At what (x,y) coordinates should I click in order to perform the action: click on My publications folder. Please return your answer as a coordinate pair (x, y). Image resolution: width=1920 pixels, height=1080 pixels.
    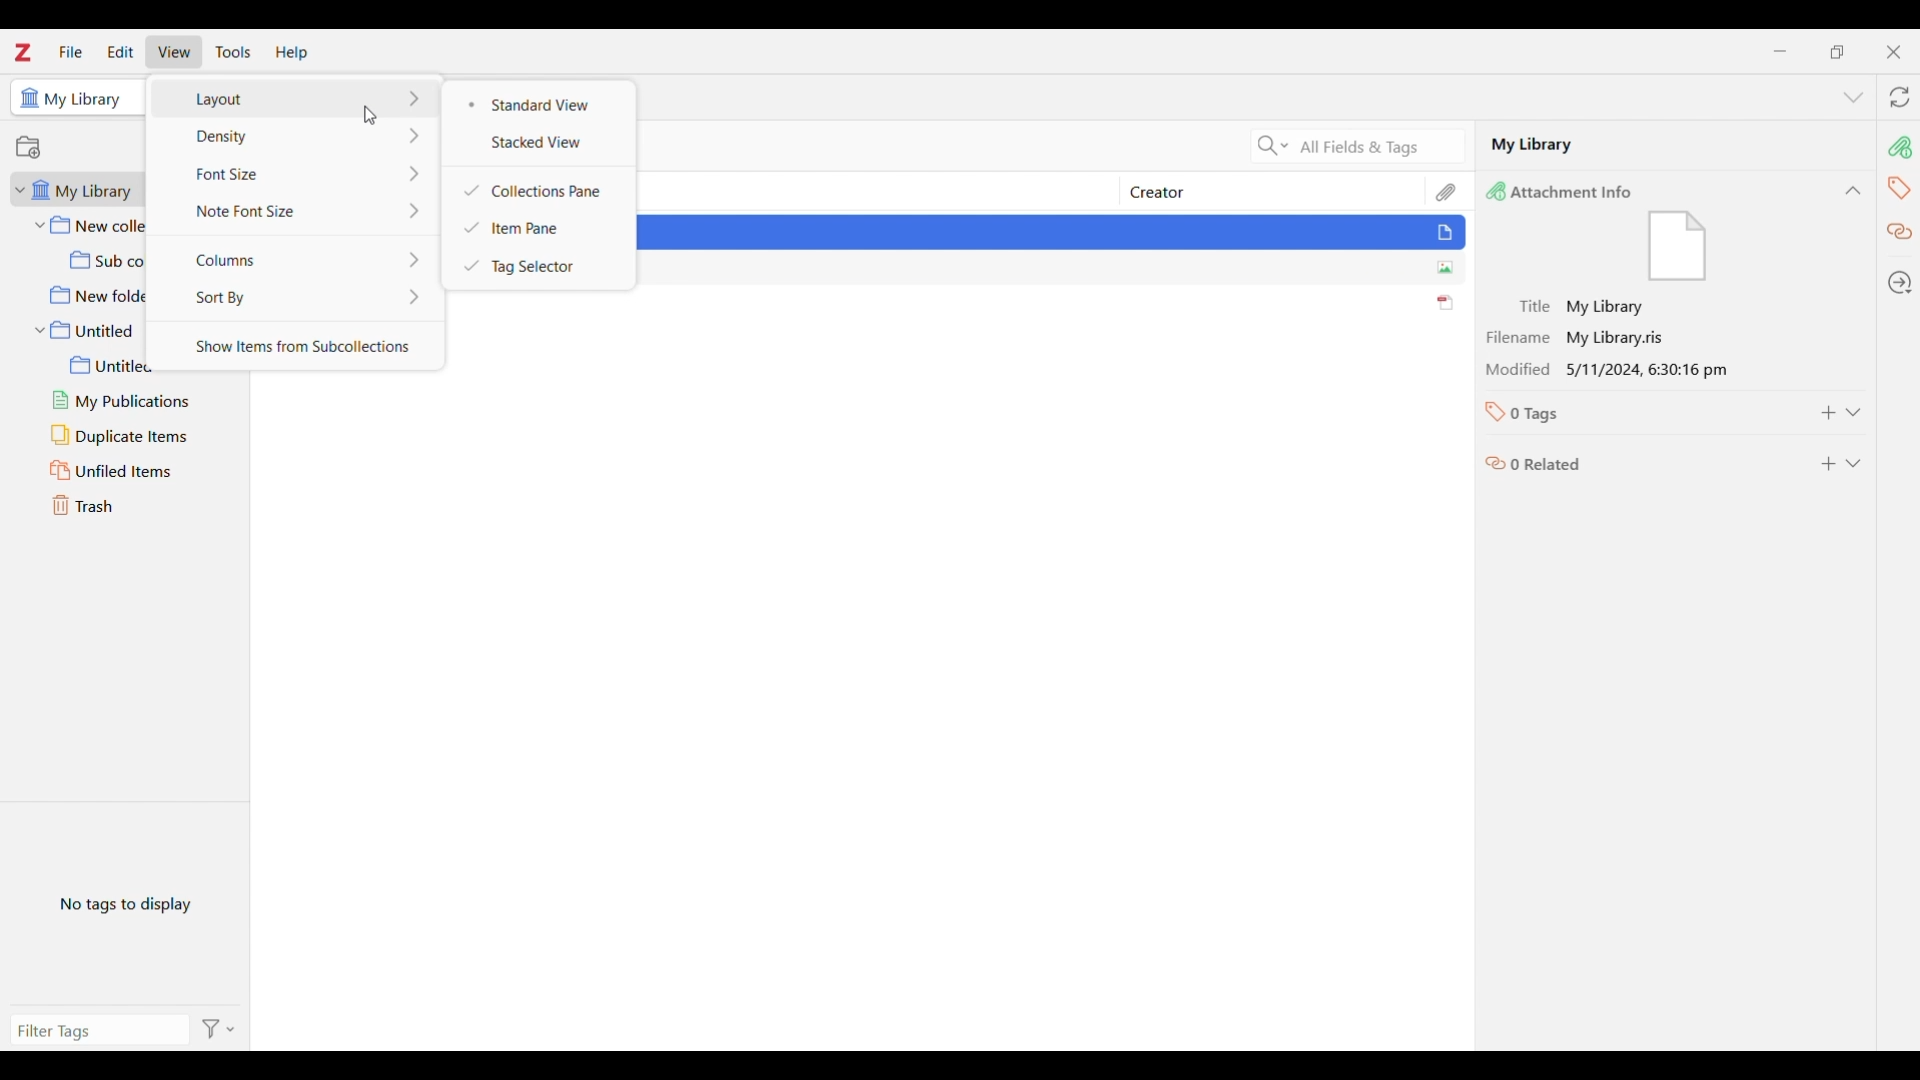
    Looking at the image, I should click on (134, 401).